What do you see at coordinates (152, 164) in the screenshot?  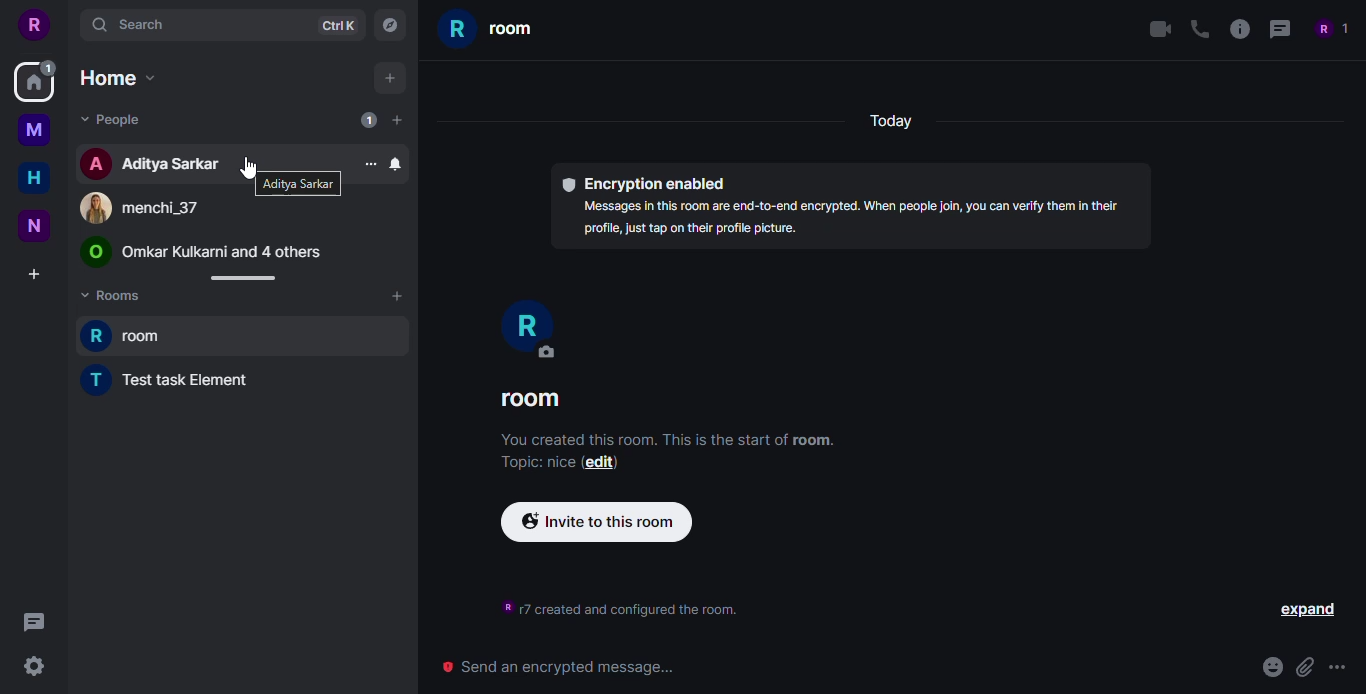 I see `aditya sarkar` at bounding box center [152, 164].